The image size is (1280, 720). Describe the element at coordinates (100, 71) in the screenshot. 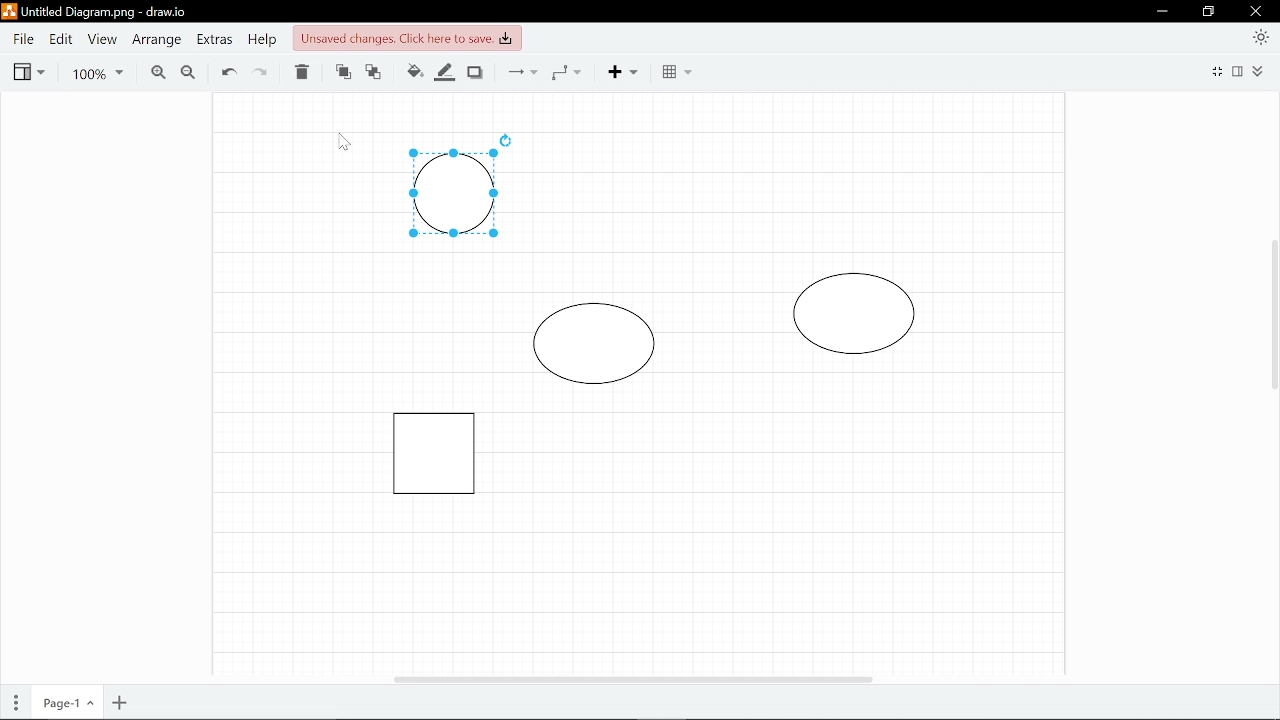

I see `Current zoom` at that location.